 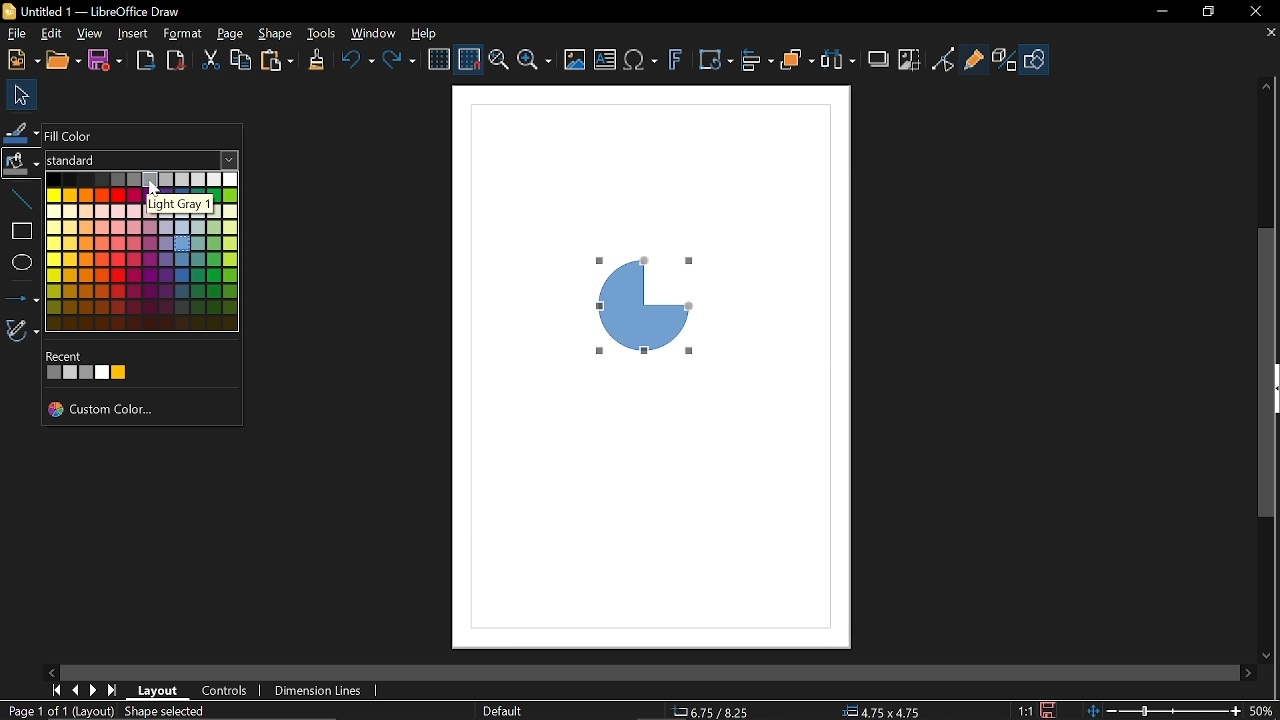 I want to click on Ellipse, so click(x=24, y=261).